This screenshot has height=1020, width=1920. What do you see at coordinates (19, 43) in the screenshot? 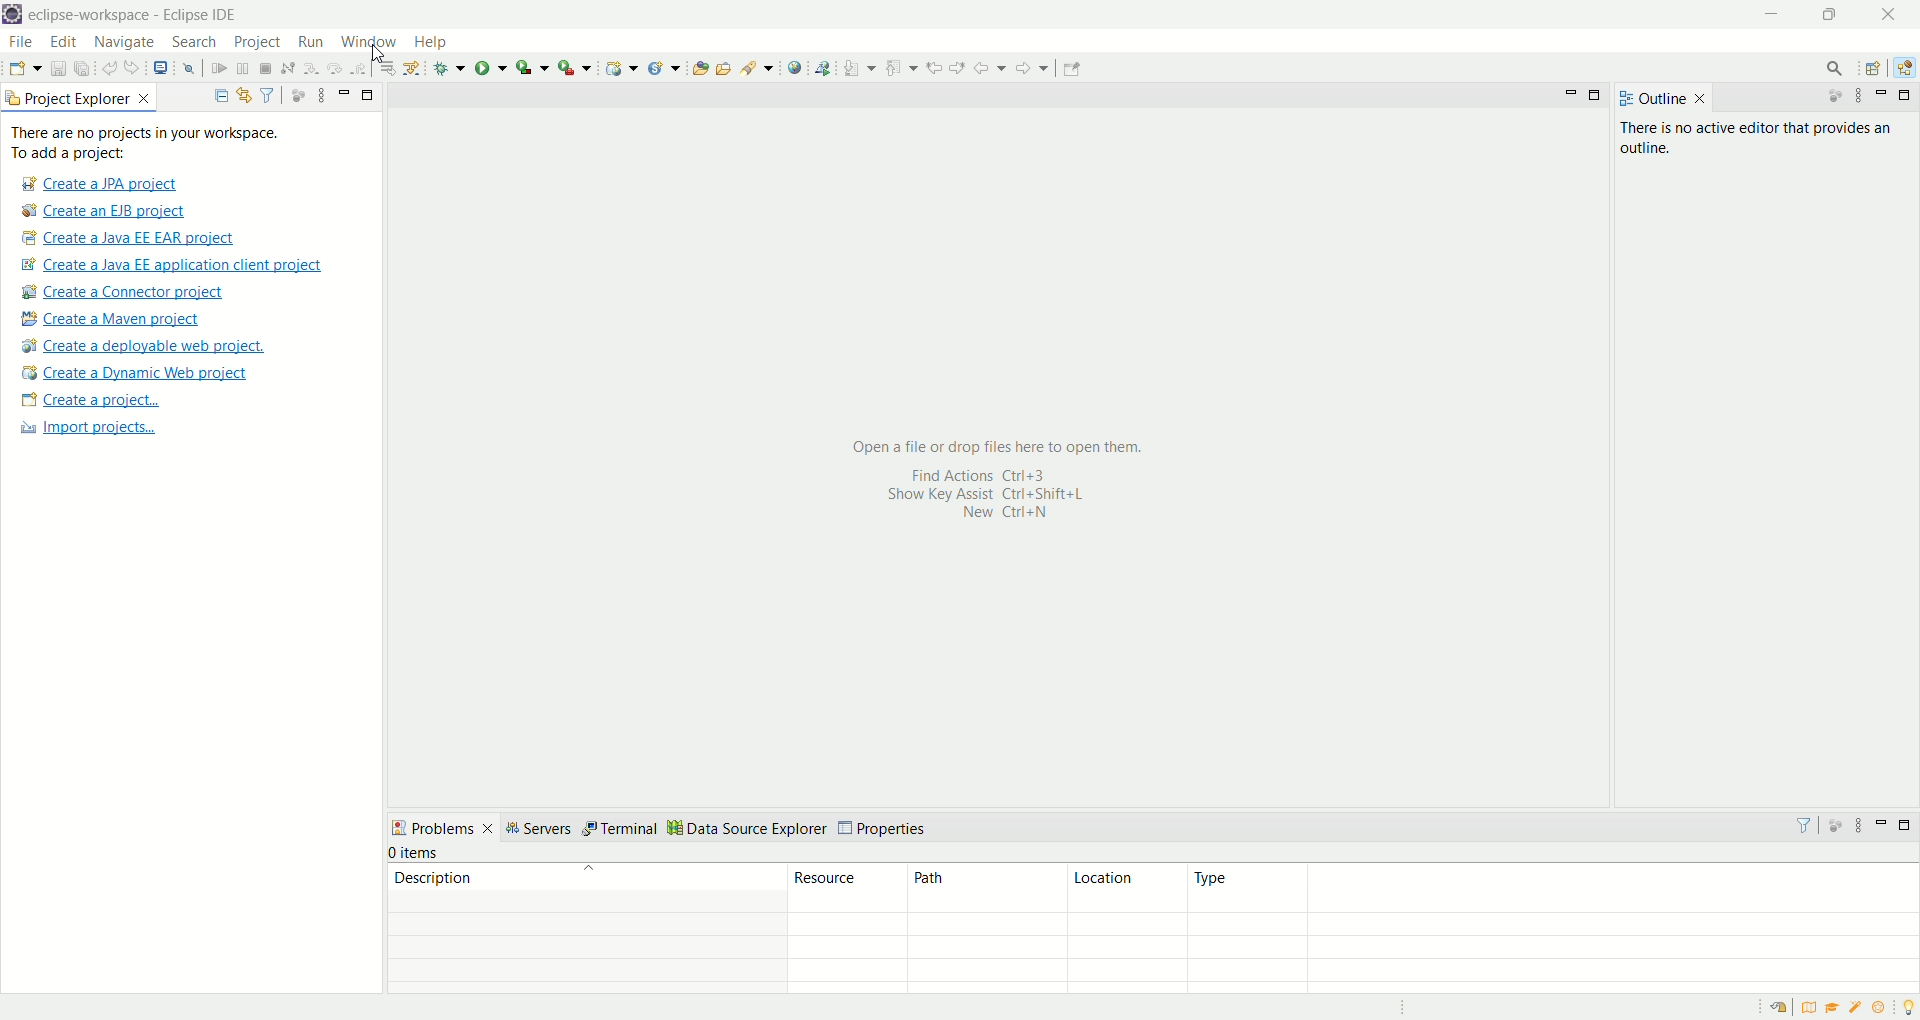
I see `file` at bounding box center [19, 43].